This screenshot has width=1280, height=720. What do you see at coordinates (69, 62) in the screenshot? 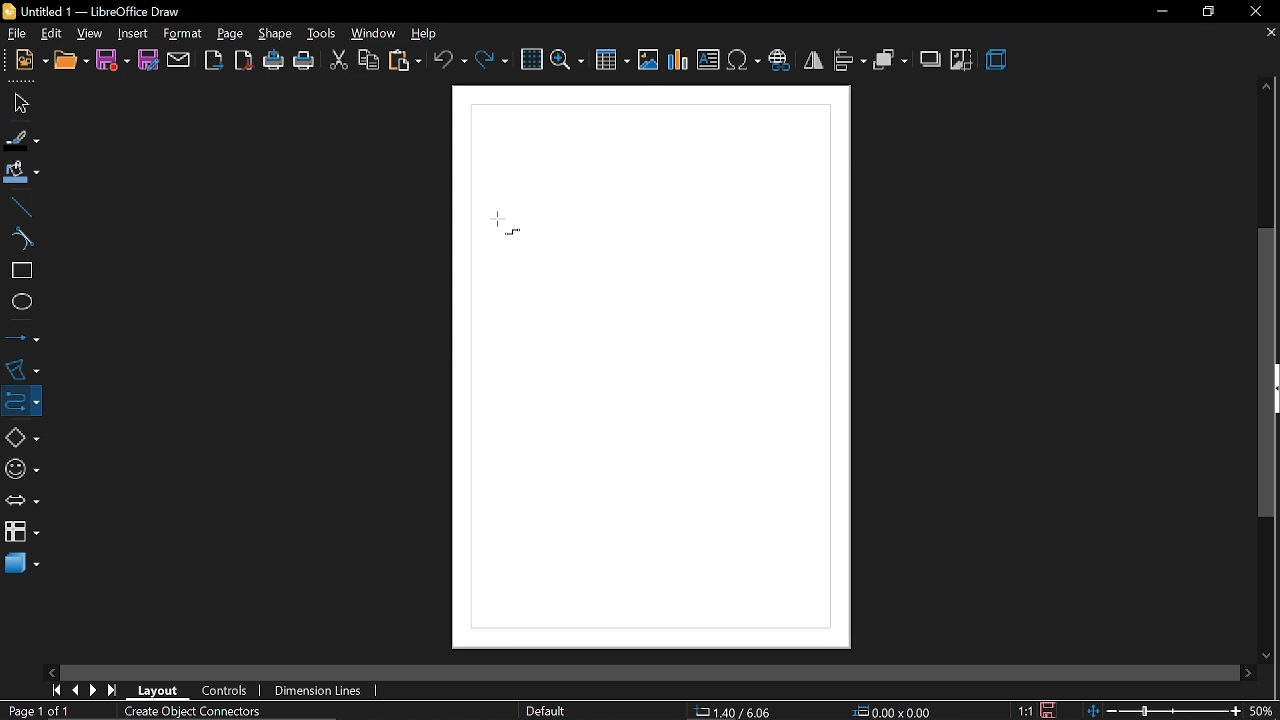
I see `open` at bounding box center [69, 62].